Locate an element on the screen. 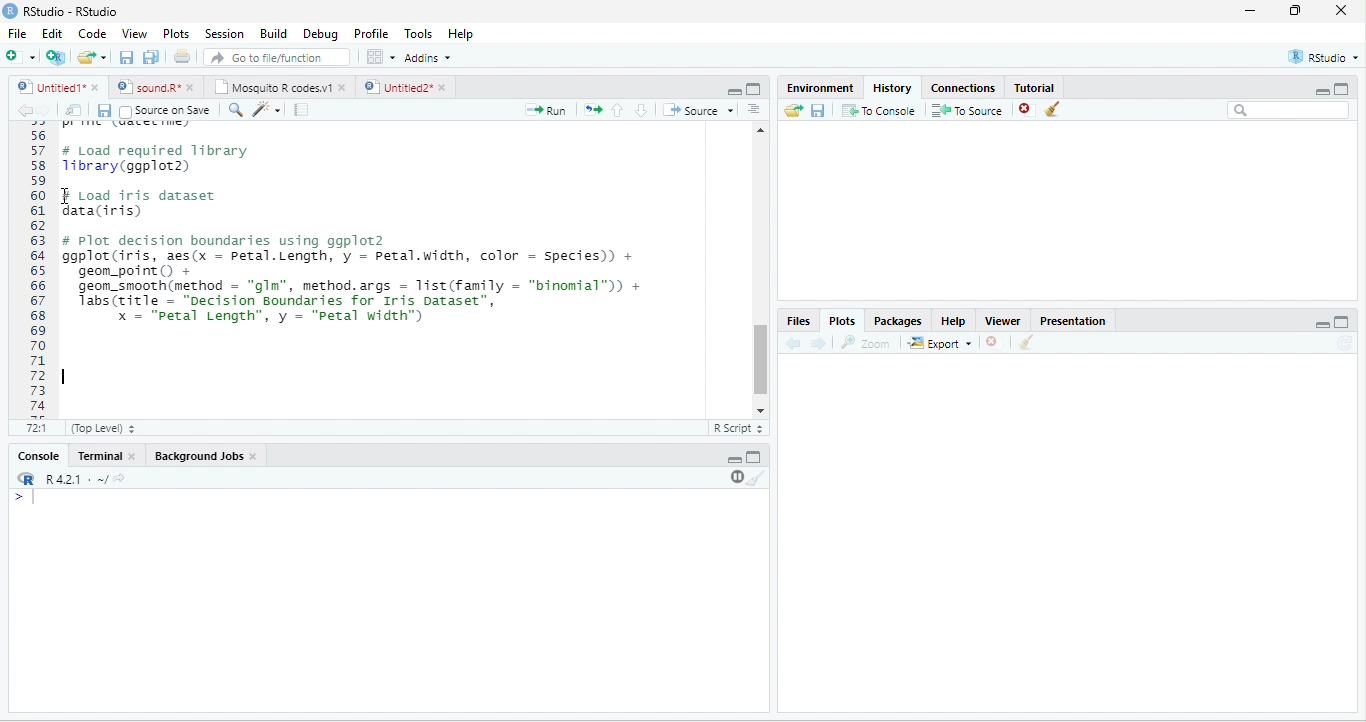 The width and height of the screenshot is (1366, 722). Debug is located at coordinates (324, 35).